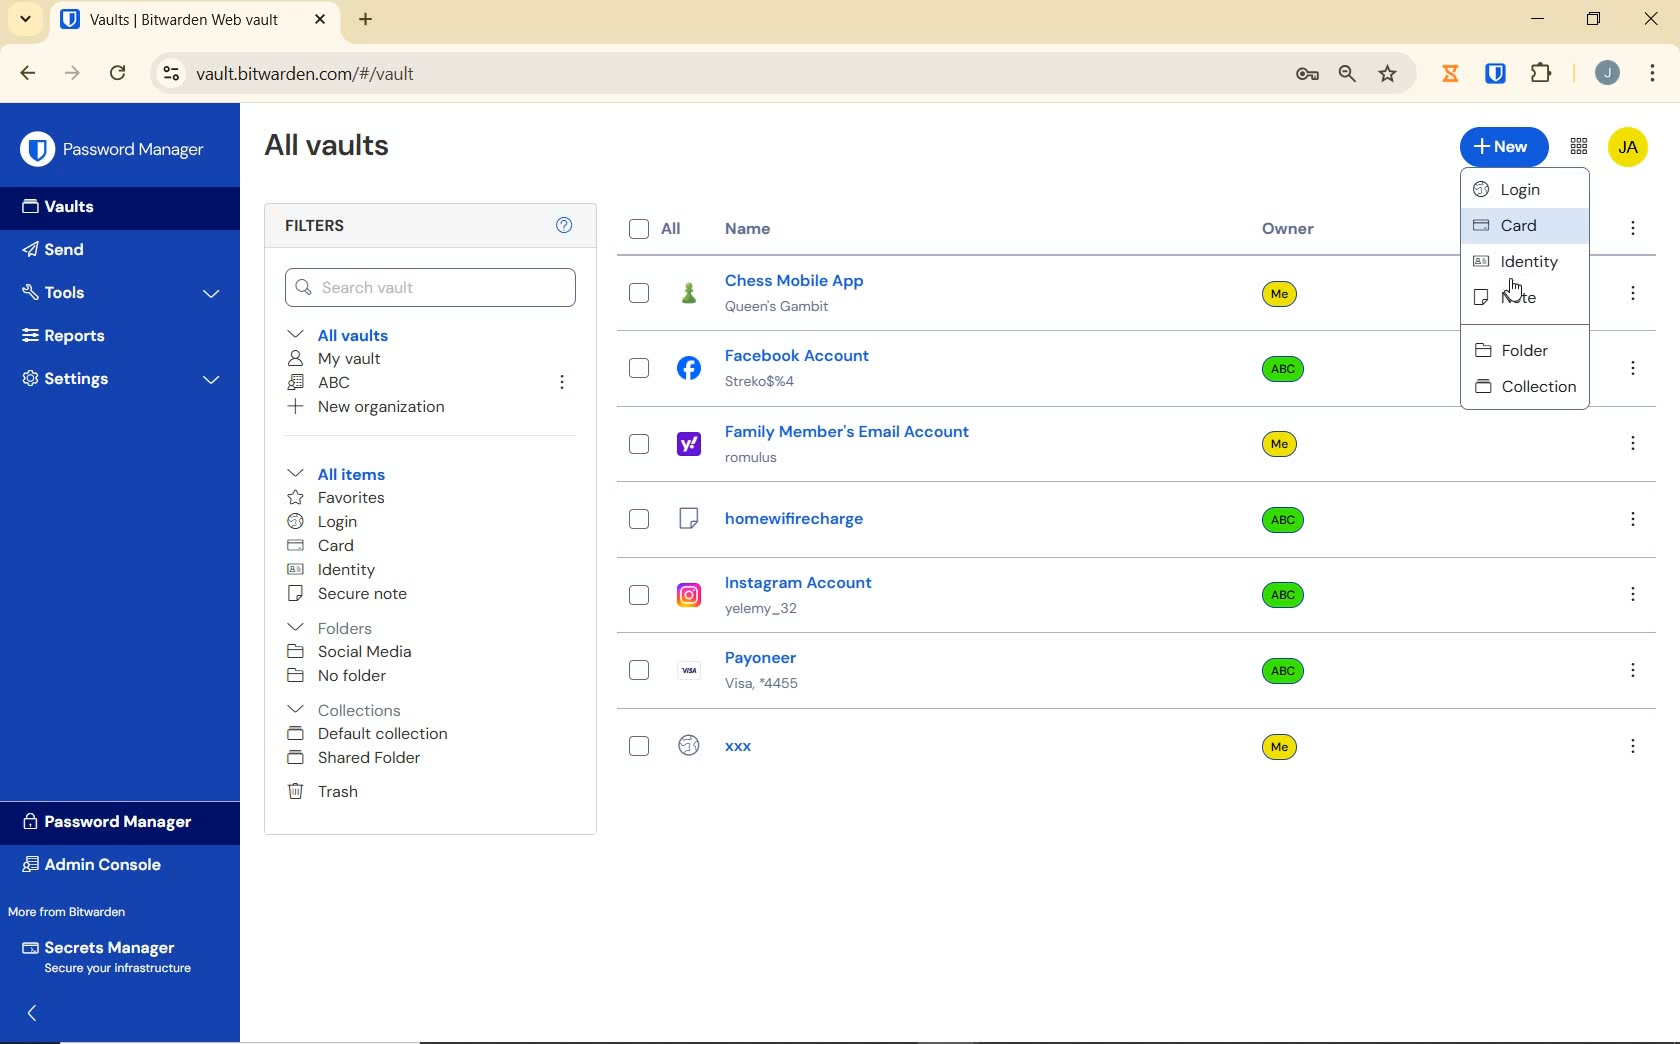 Image resolution: width=1680 pixels, height=1044 pixels. What do you see at coordinates (357, 336) in the screenshot?
I see `All vaults` at bounding box center [357, 336].